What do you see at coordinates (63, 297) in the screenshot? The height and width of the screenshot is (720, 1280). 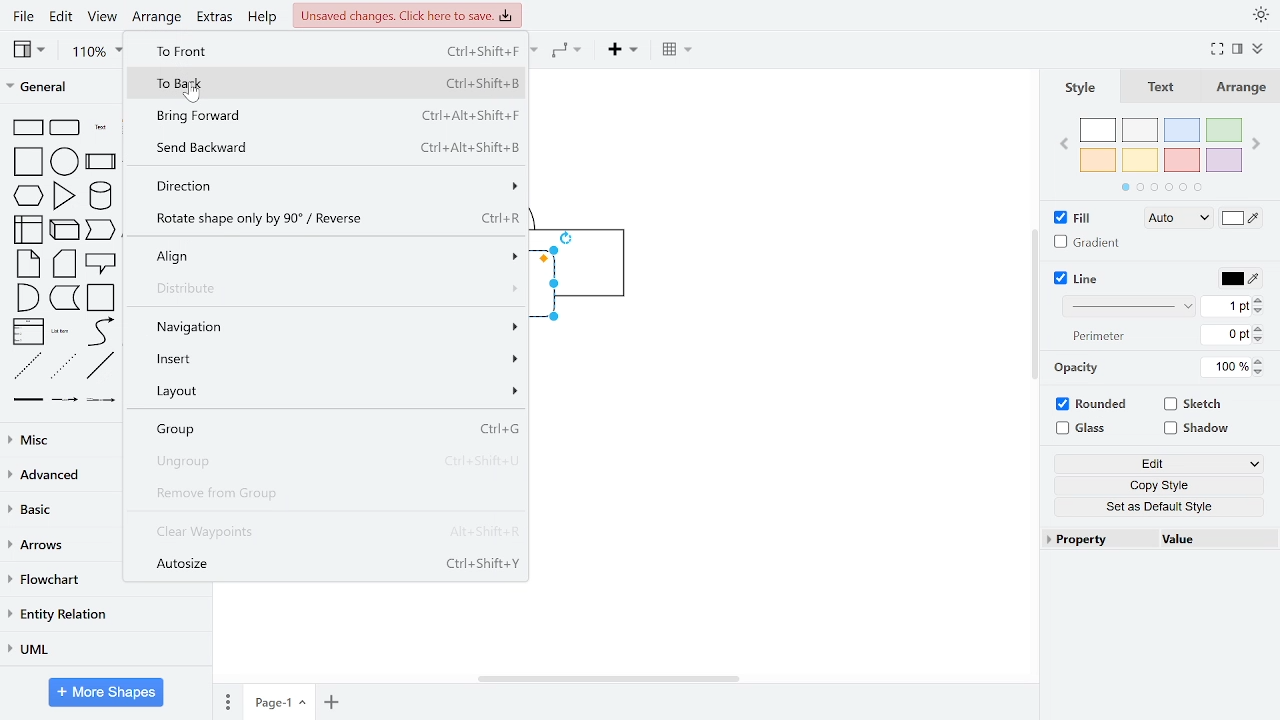 I see `data storage` at bounding box center [63, 297].